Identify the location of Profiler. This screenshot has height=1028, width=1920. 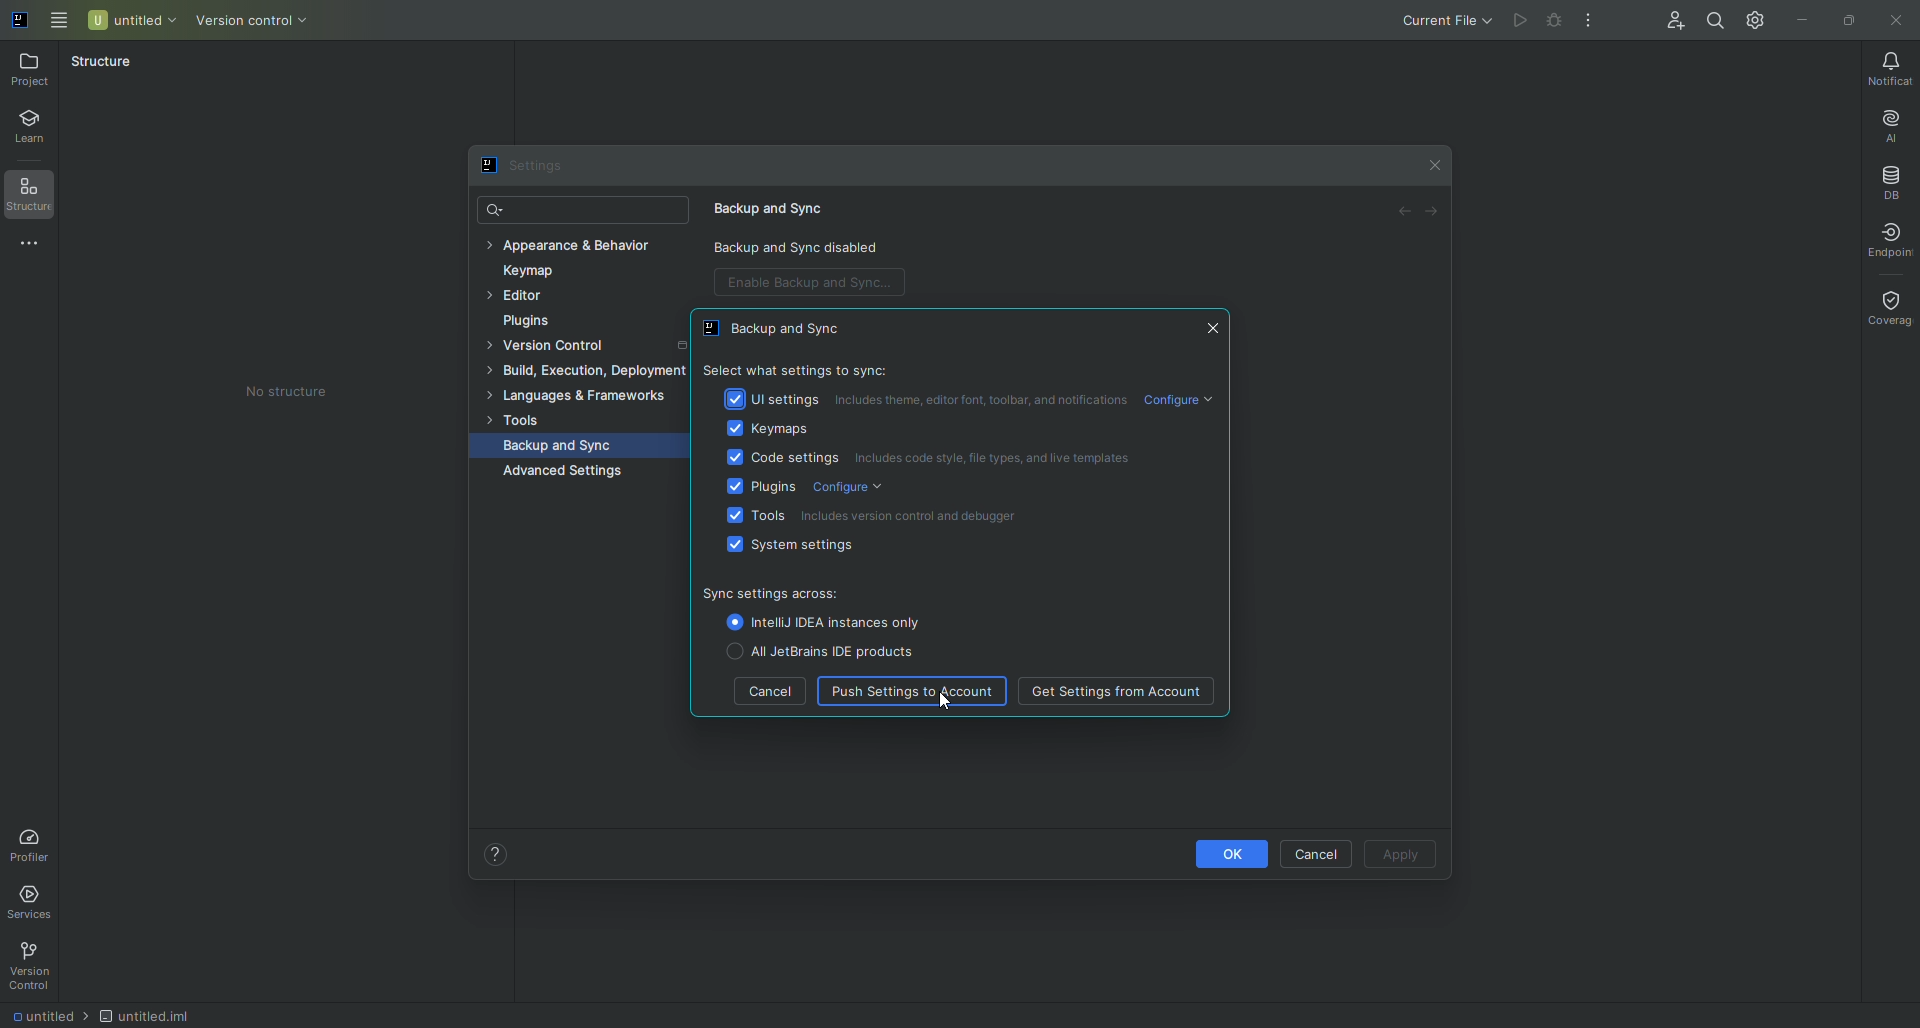
(30, 841).